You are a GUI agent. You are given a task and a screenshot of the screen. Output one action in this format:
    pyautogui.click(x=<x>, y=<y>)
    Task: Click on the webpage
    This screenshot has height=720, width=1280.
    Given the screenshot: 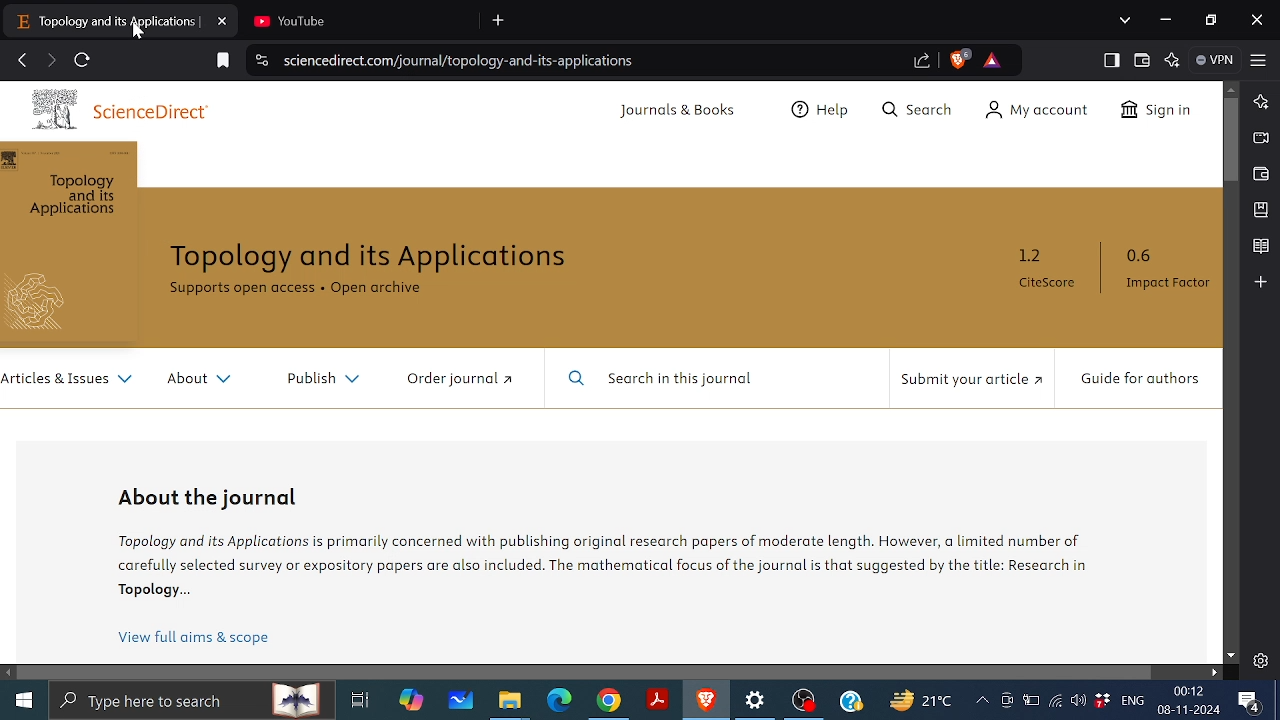 What is the action you would take?
    pyautogui.click(x=611, y=372)
    